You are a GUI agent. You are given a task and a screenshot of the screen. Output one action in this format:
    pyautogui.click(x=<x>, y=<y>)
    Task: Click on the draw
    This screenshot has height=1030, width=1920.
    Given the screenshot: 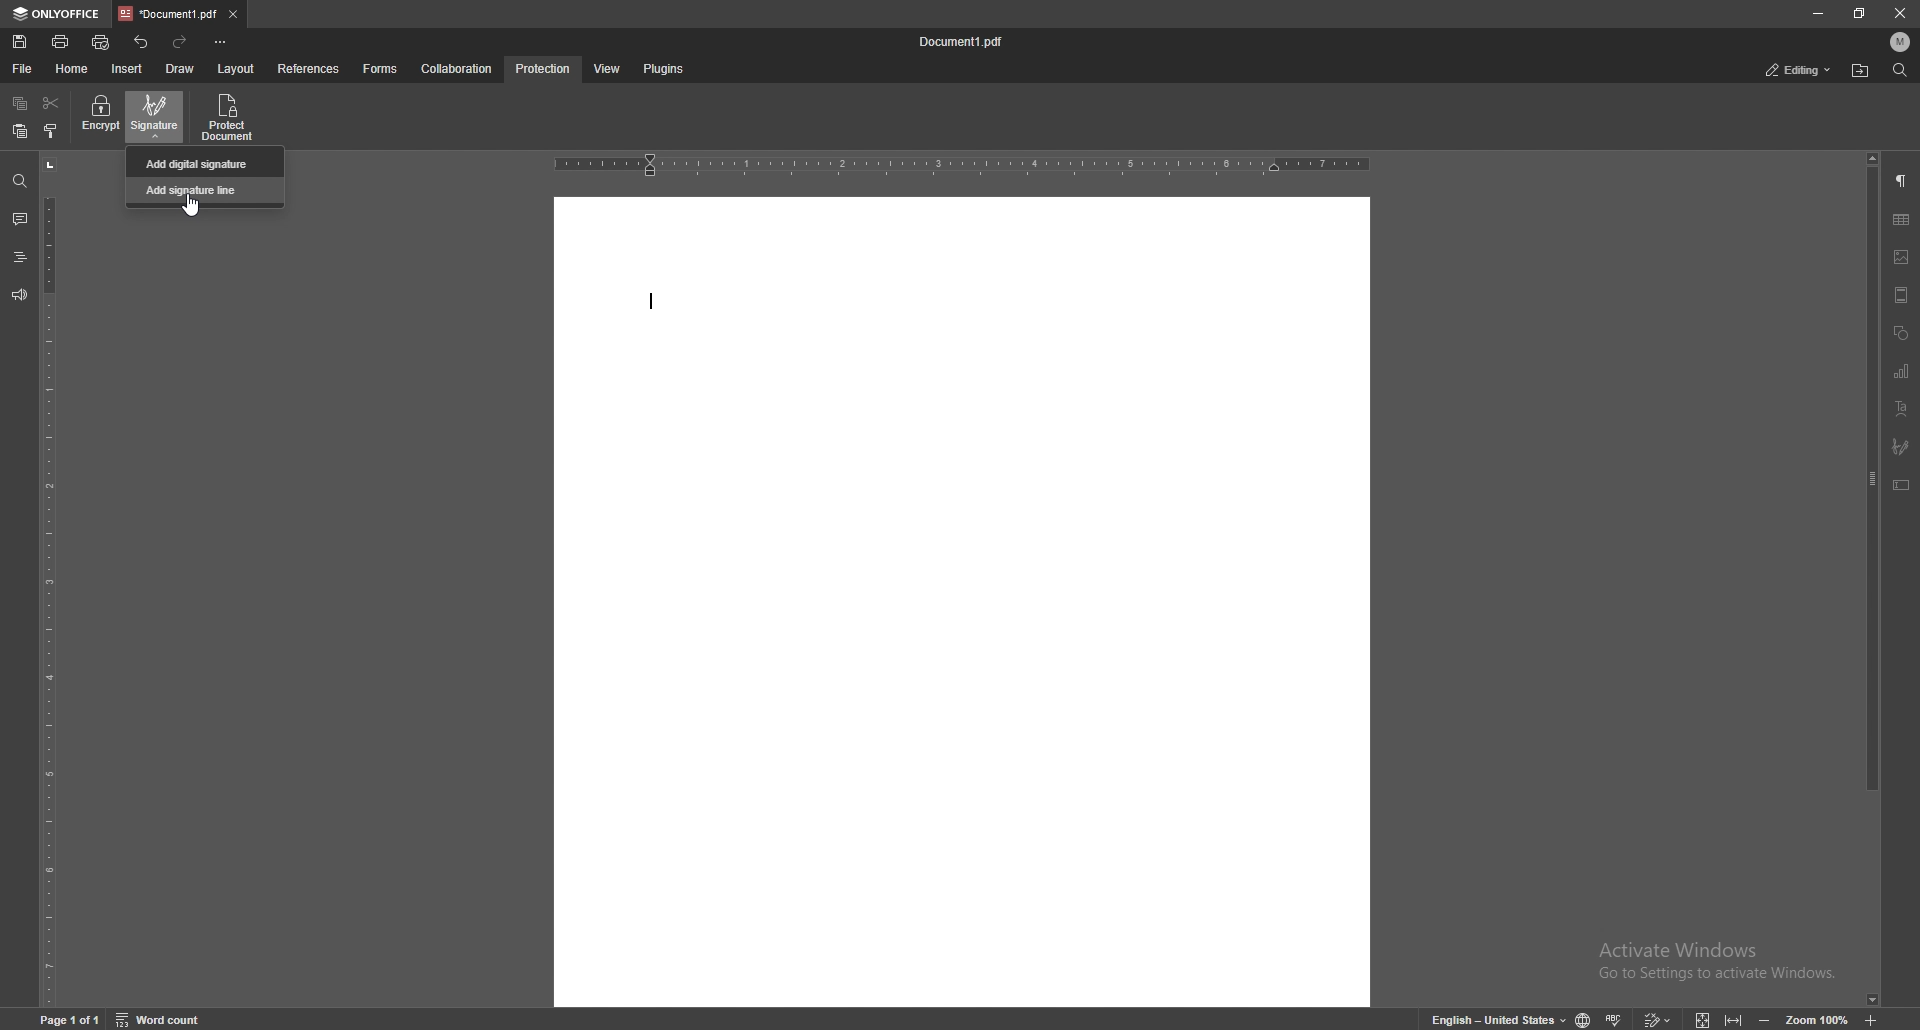 What is the action you would take?
    pyautogui.click(x=180, y=69)
    